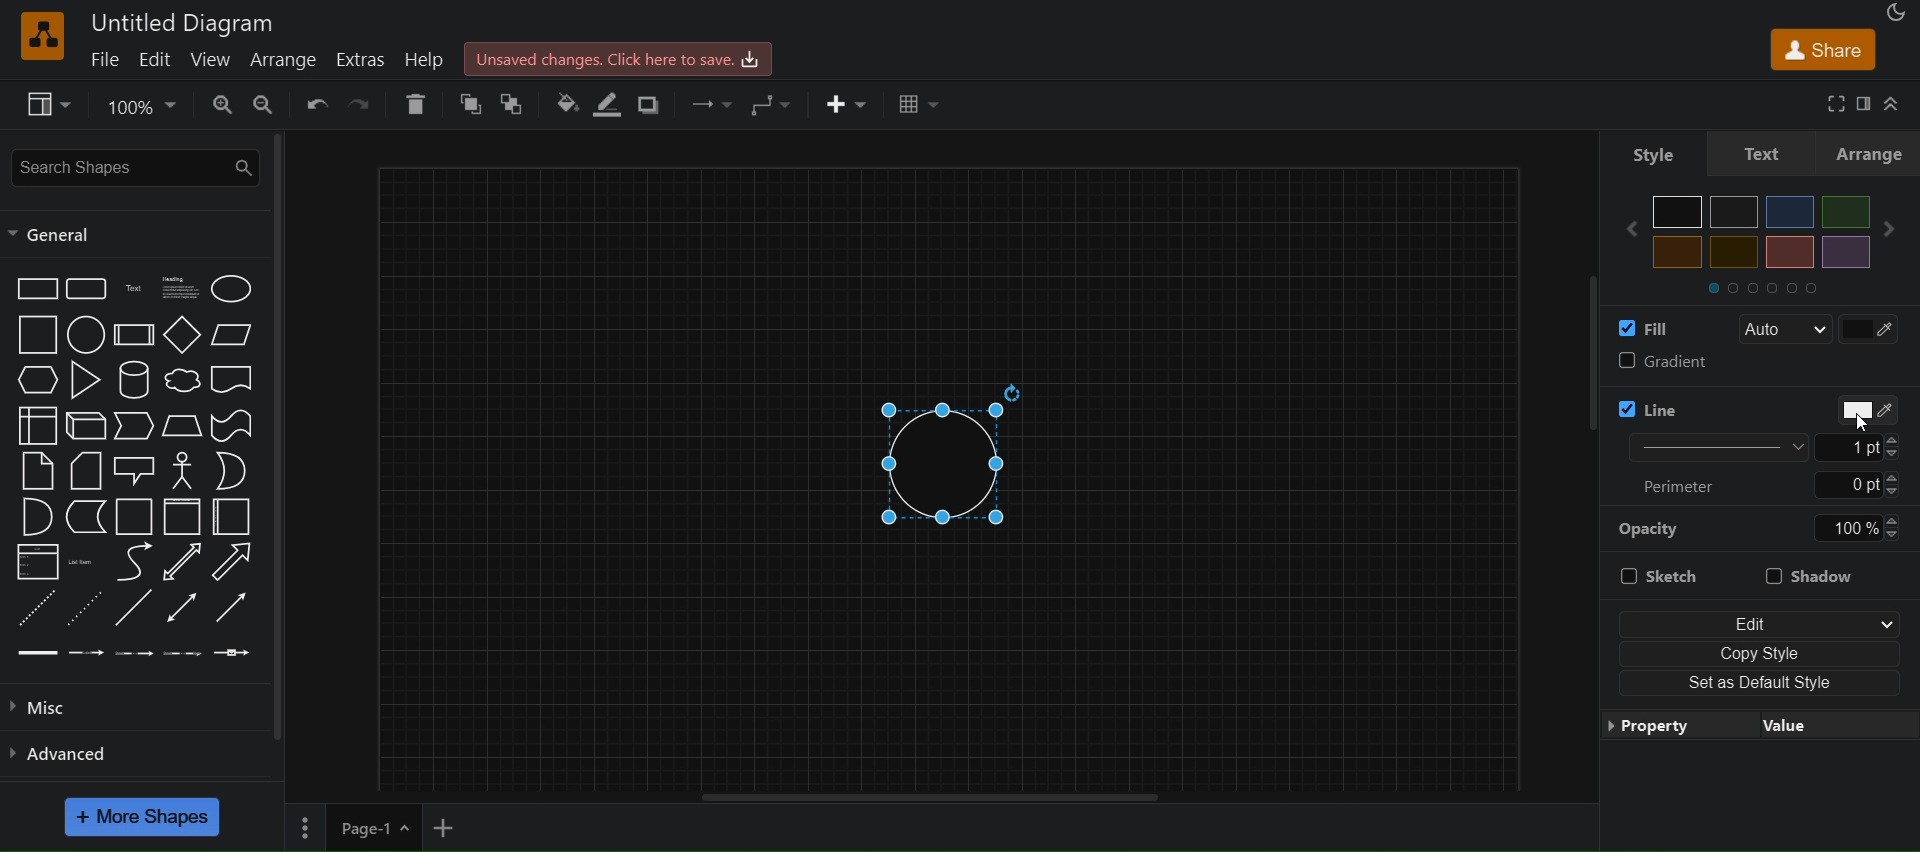 The width and height of the screenshot is (1920, 852). Describe the element at coordinates (86, 472) in the screenshot. I see `card` at that location.